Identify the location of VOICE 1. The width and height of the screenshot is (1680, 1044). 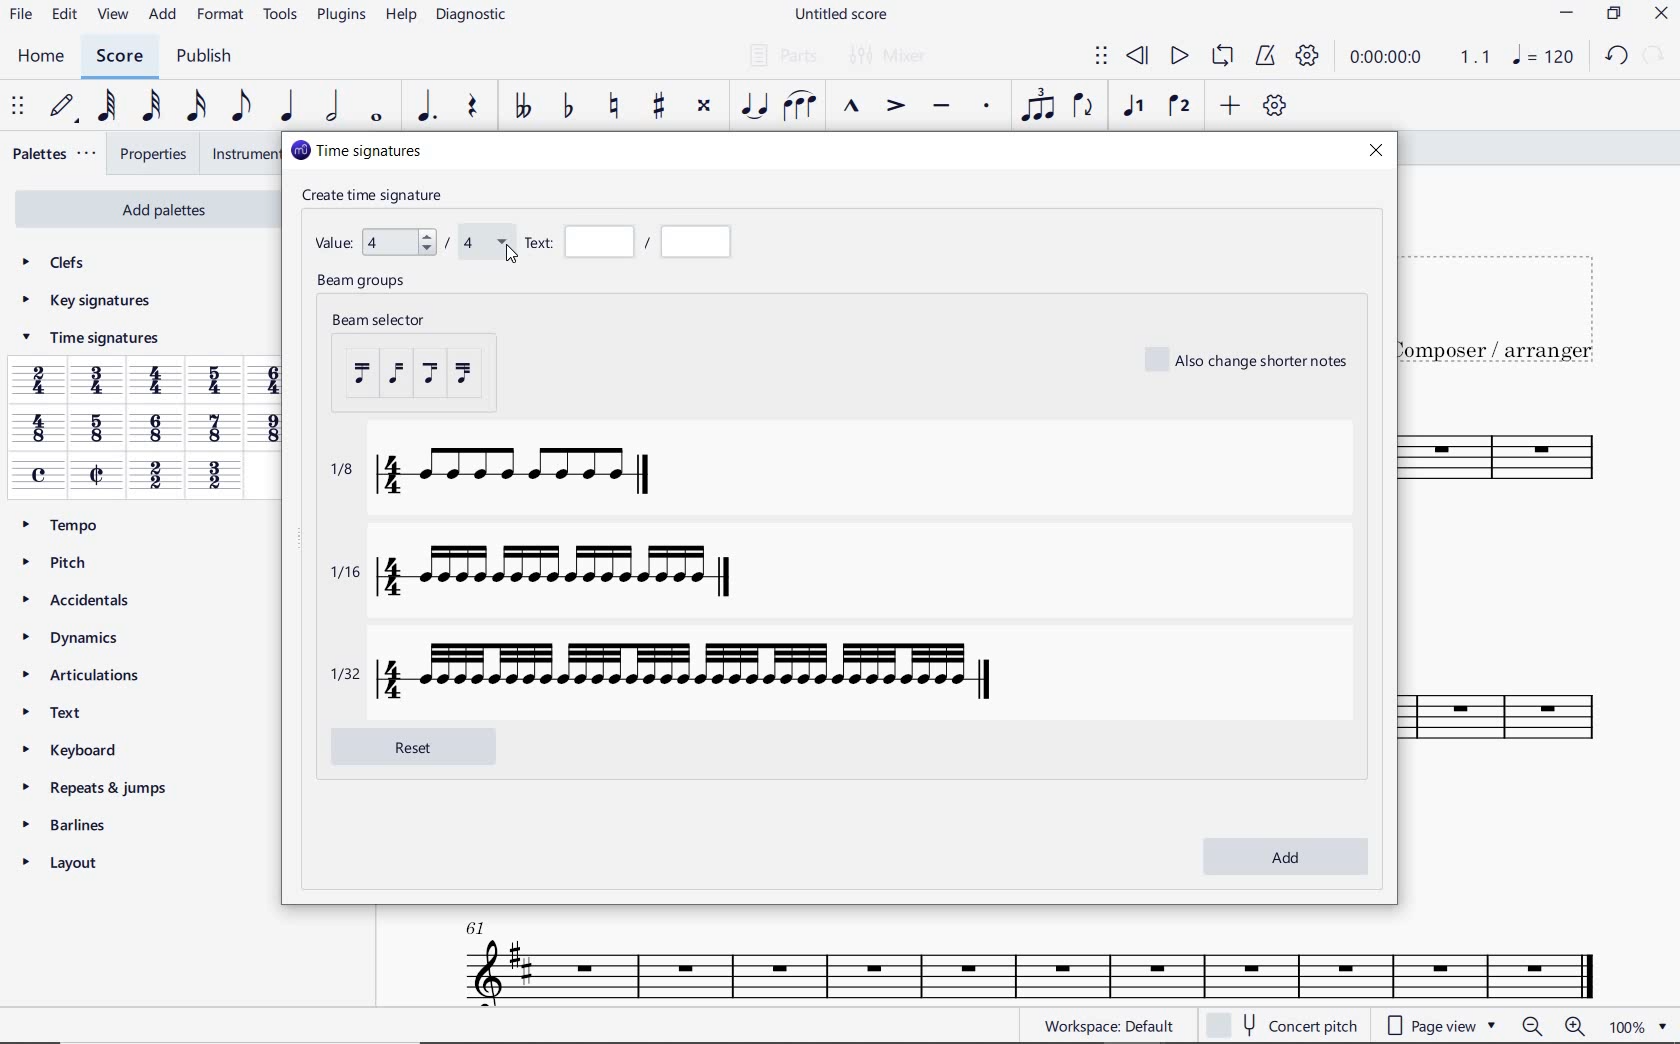
(1136, 109).